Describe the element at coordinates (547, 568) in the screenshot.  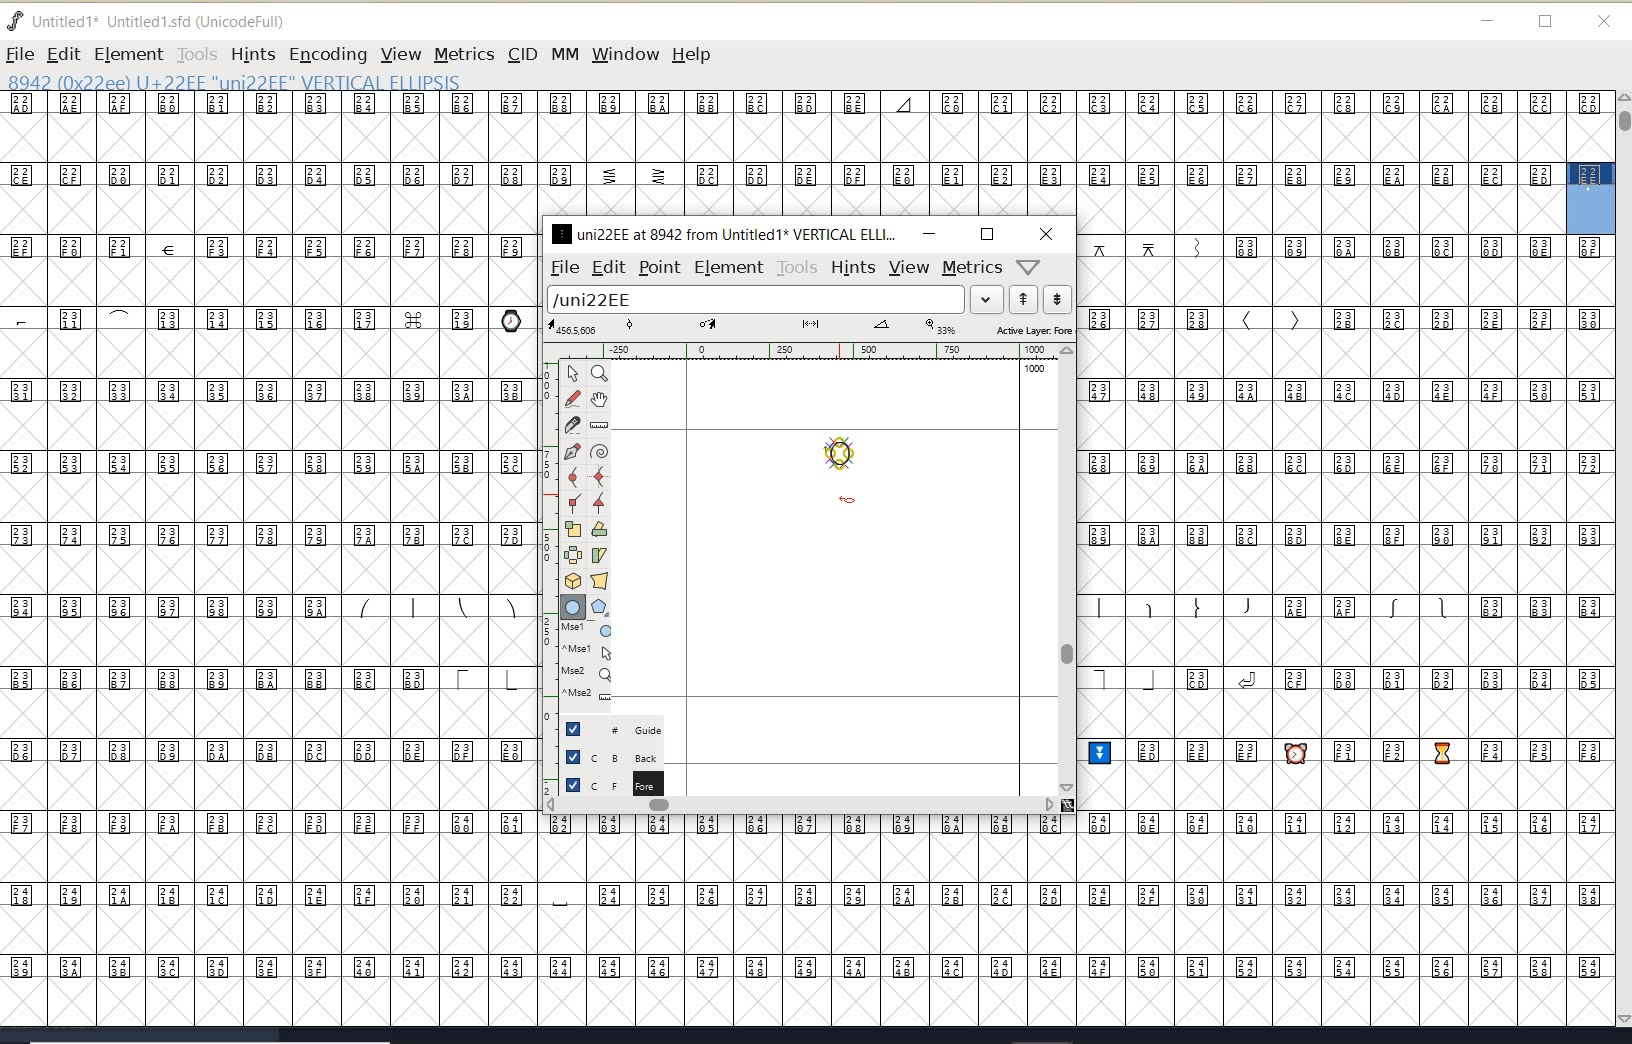
I see `SCALE` at that location.